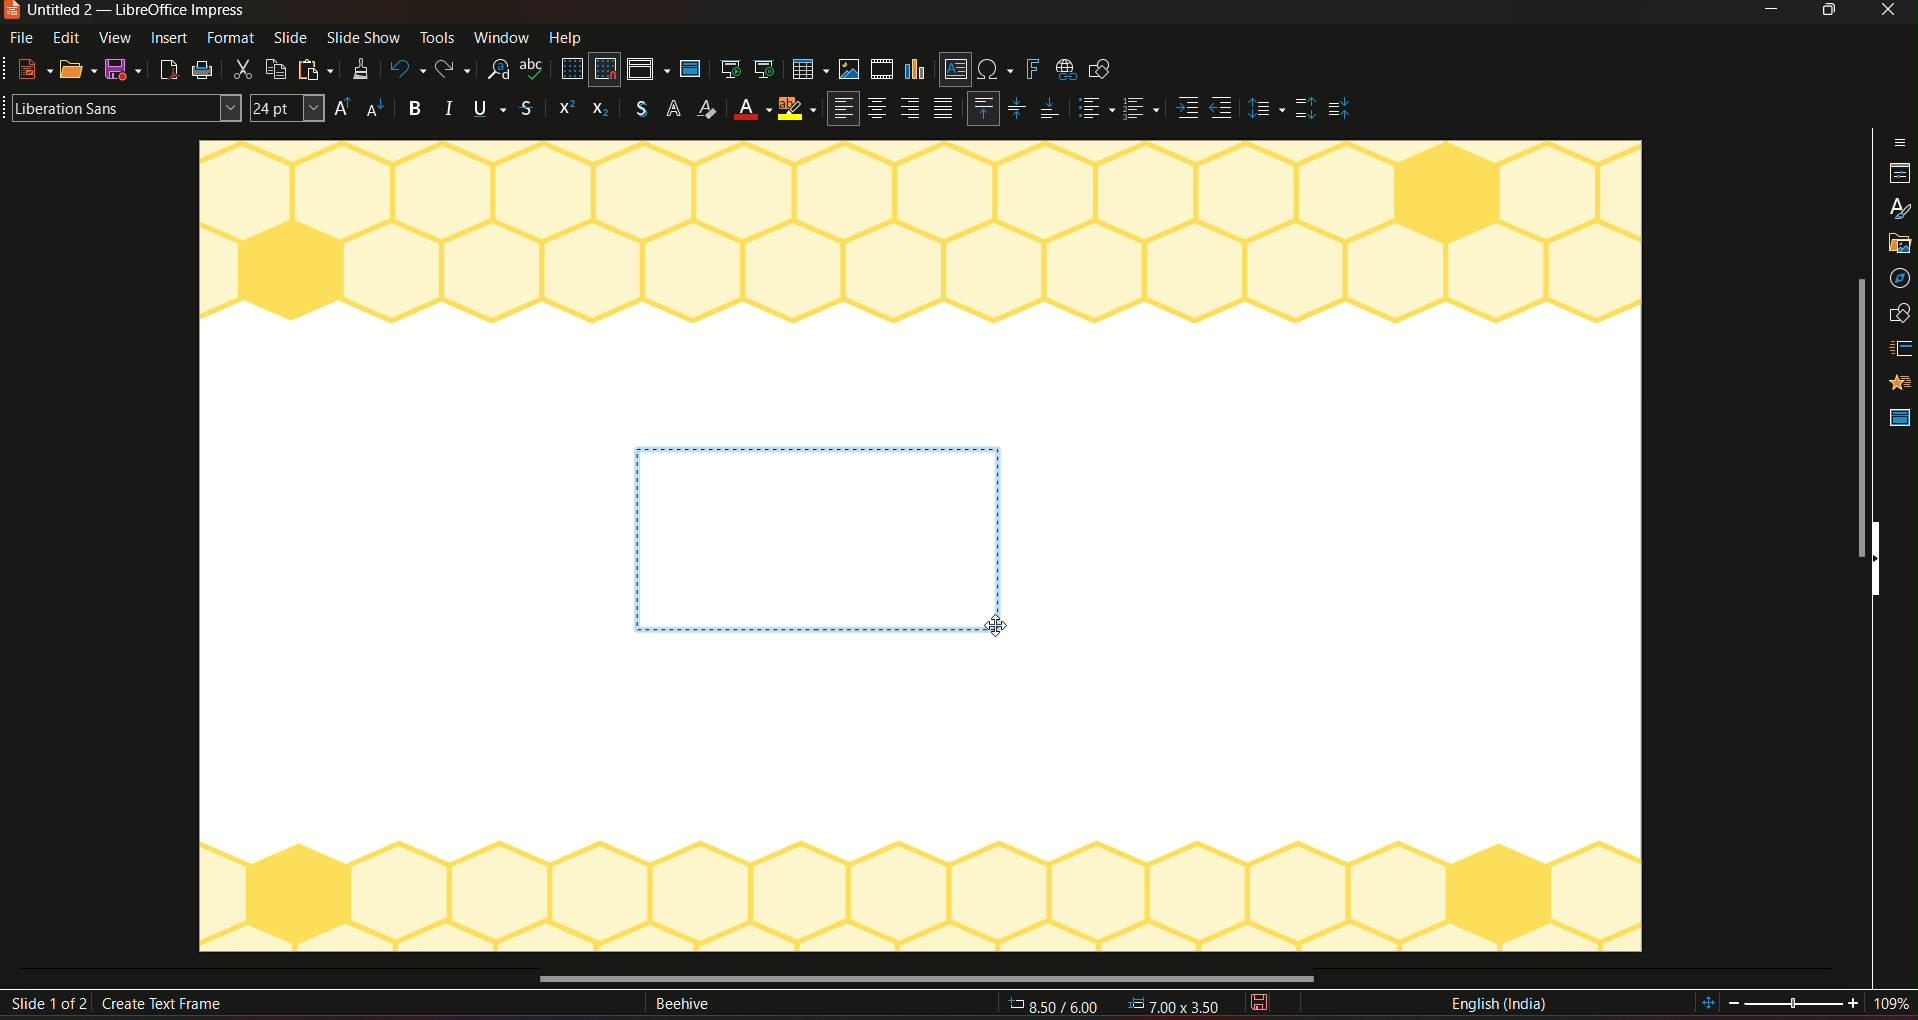  What do you see at coordinates (1032, 68) in the screenshot?
I see `insert fontwork text` at bounding box center [1032, 68].